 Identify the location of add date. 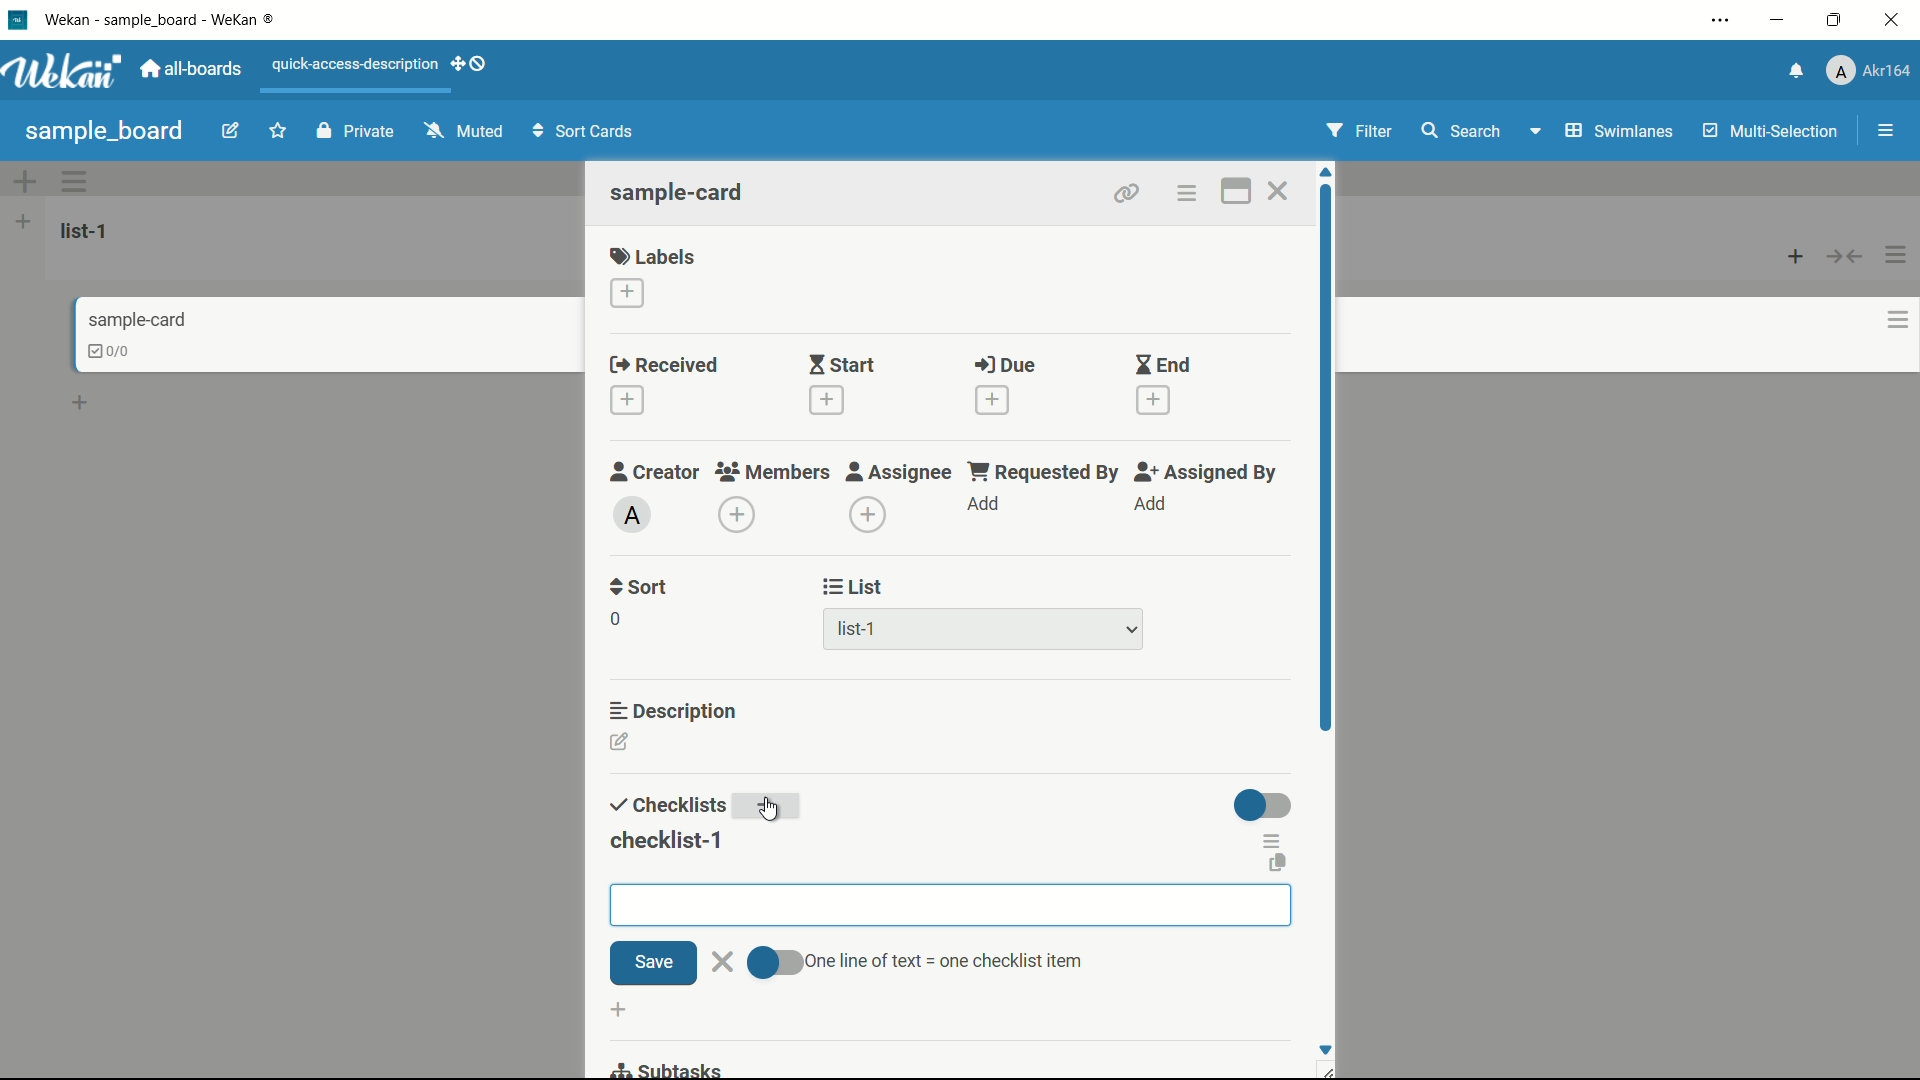
(626, 401).